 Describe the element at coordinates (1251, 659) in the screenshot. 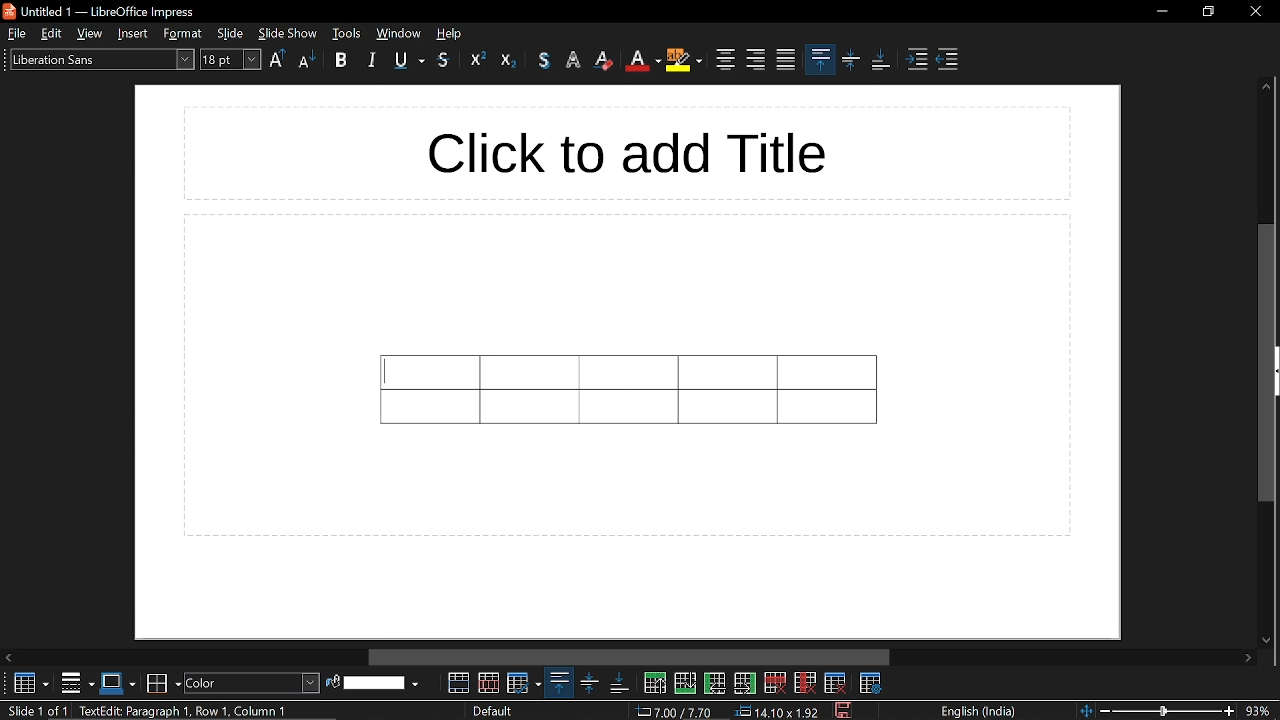

I see `horizontal scrollbar` at that location.